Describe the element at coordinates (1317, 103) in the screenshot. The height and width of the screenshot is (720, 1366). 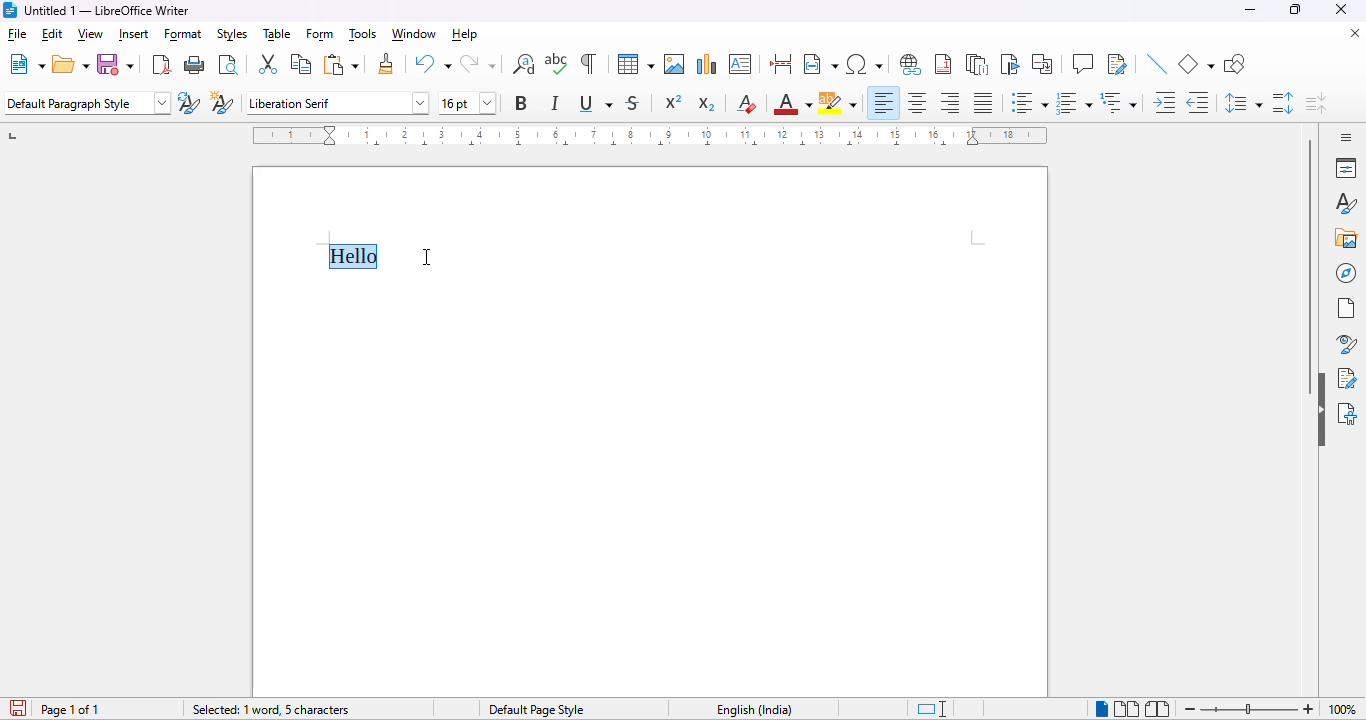
I see `decrease paragraph spacing` at that location.